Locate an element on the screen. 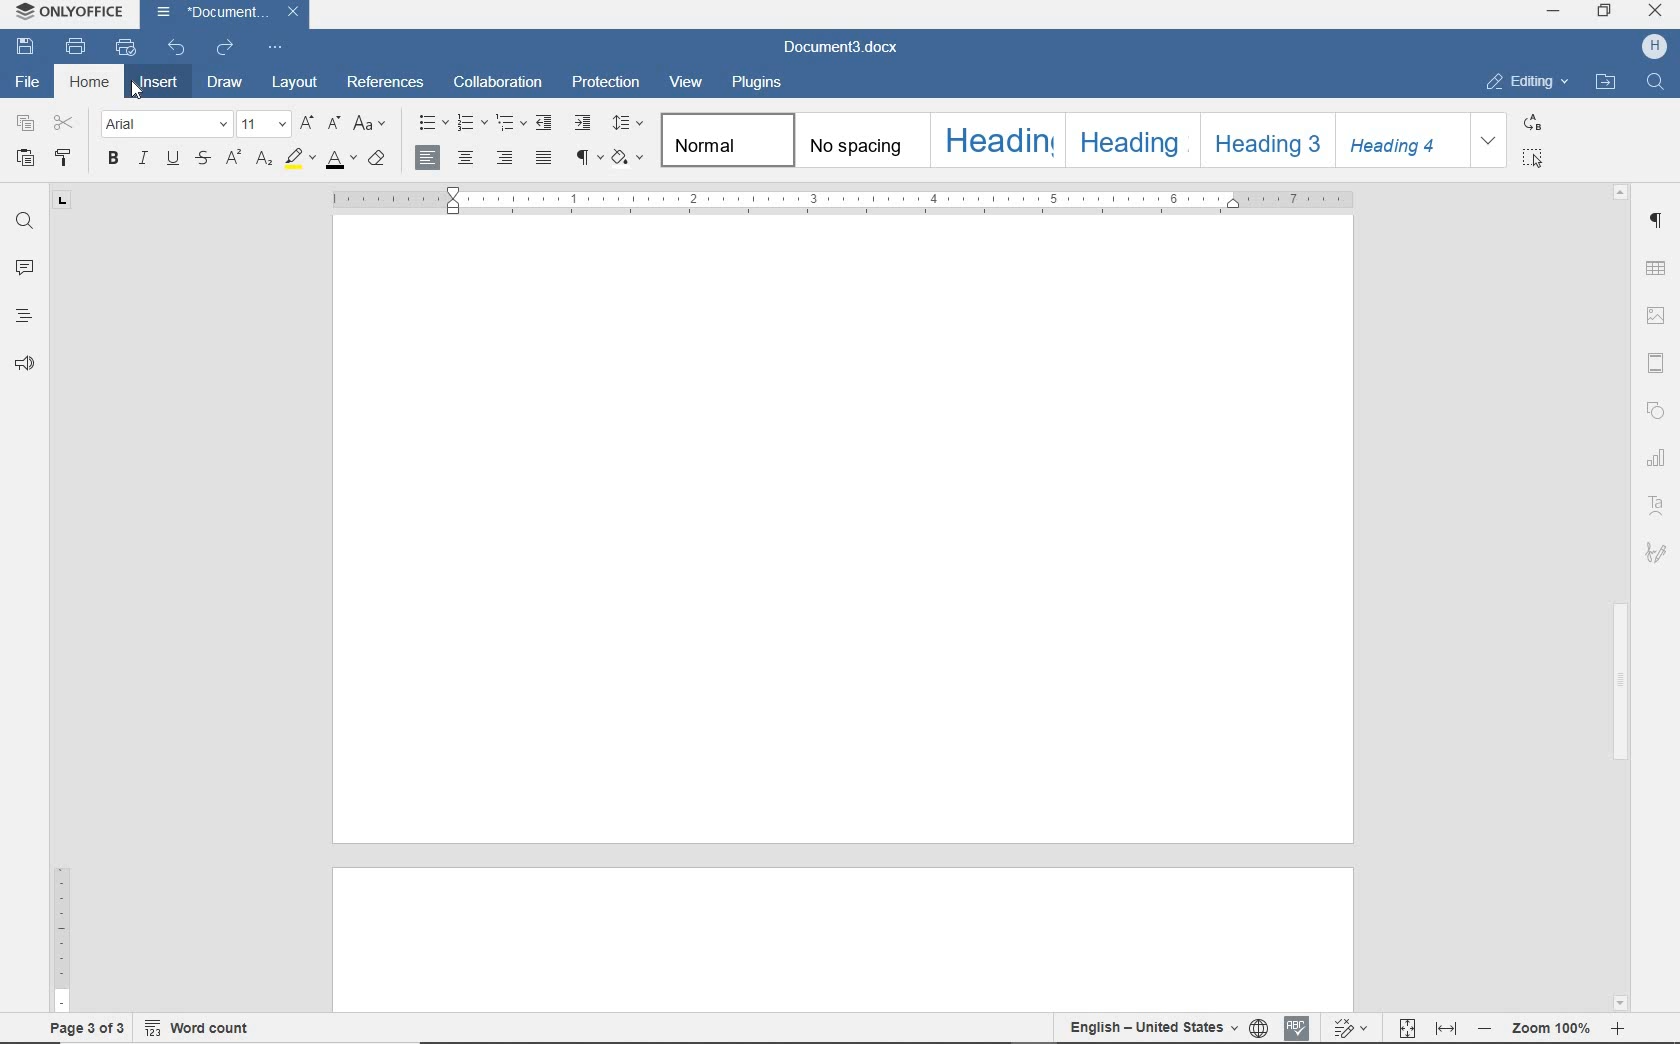  H is located at coordinates (1653, 48).